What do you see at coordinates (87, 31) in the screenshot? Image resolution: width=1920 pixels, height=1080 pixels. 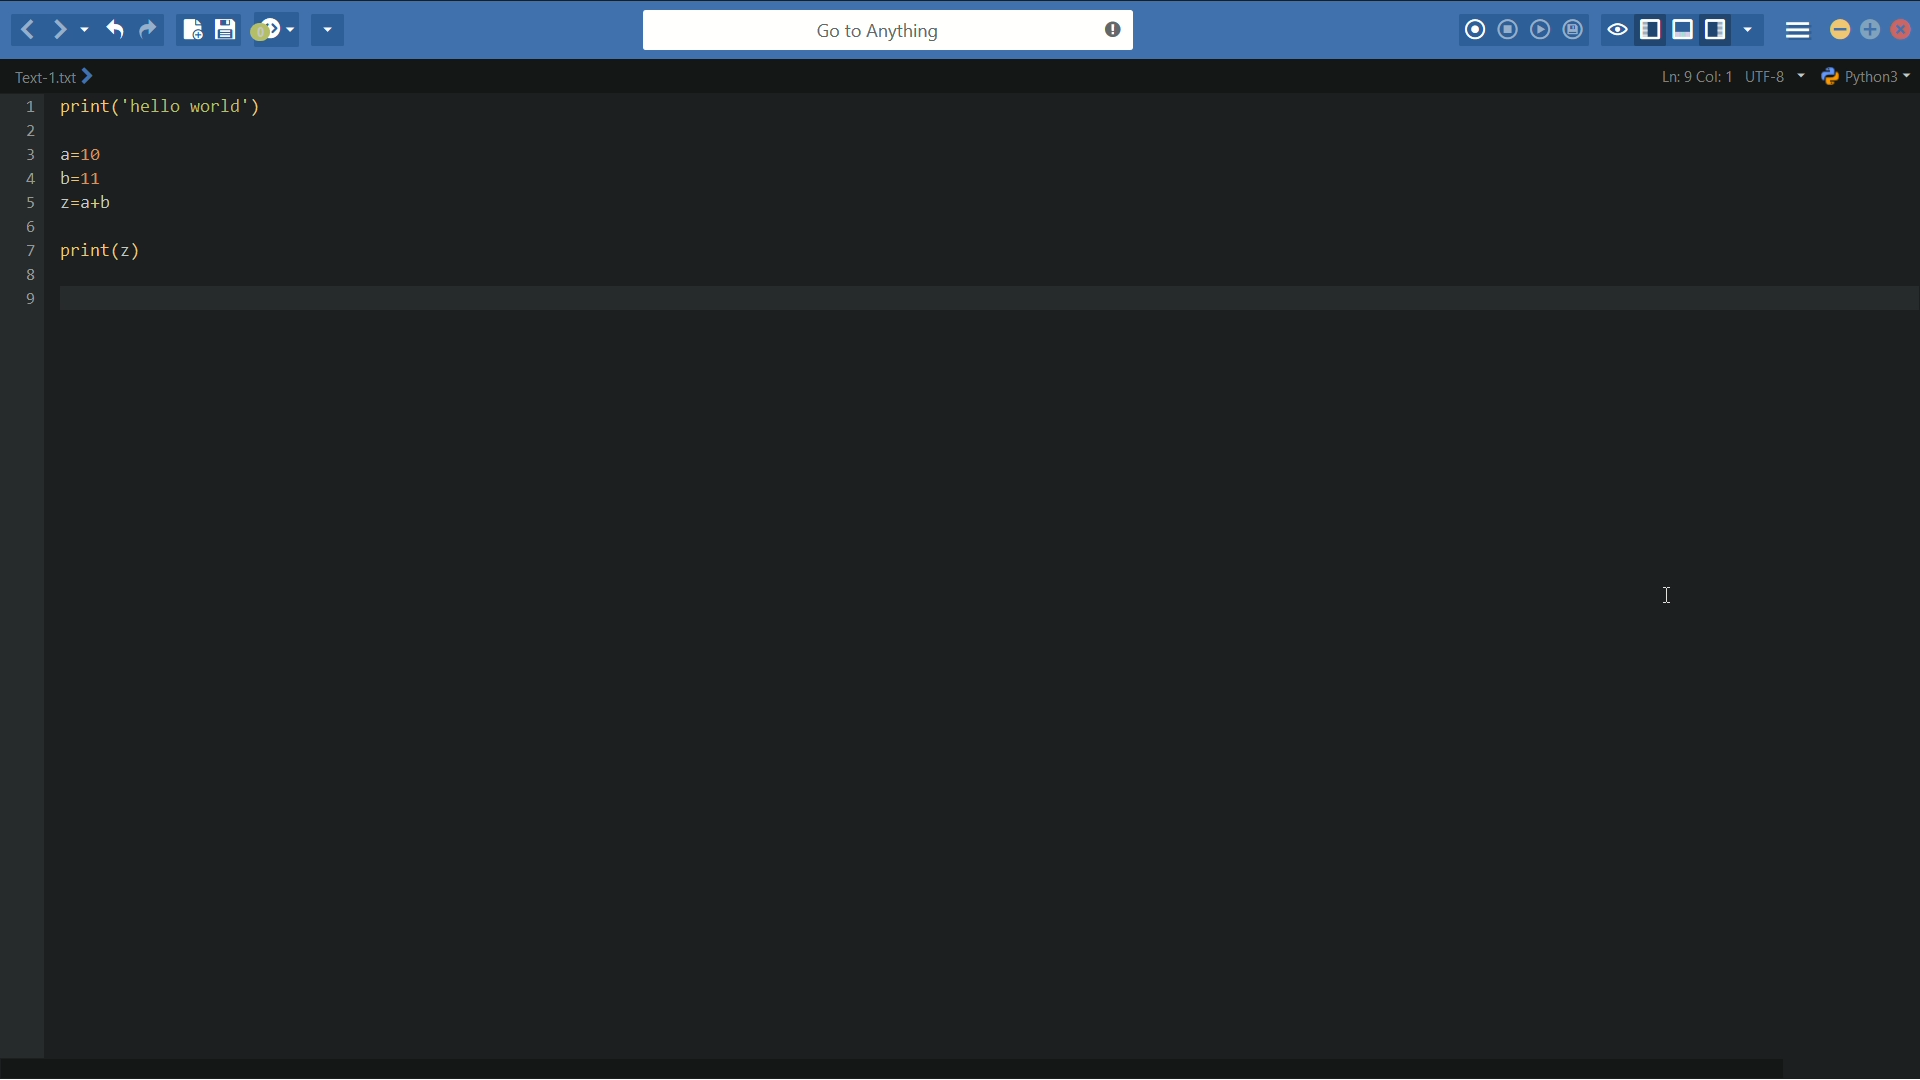 I see `recent locations` at bounding box center [87, 31].